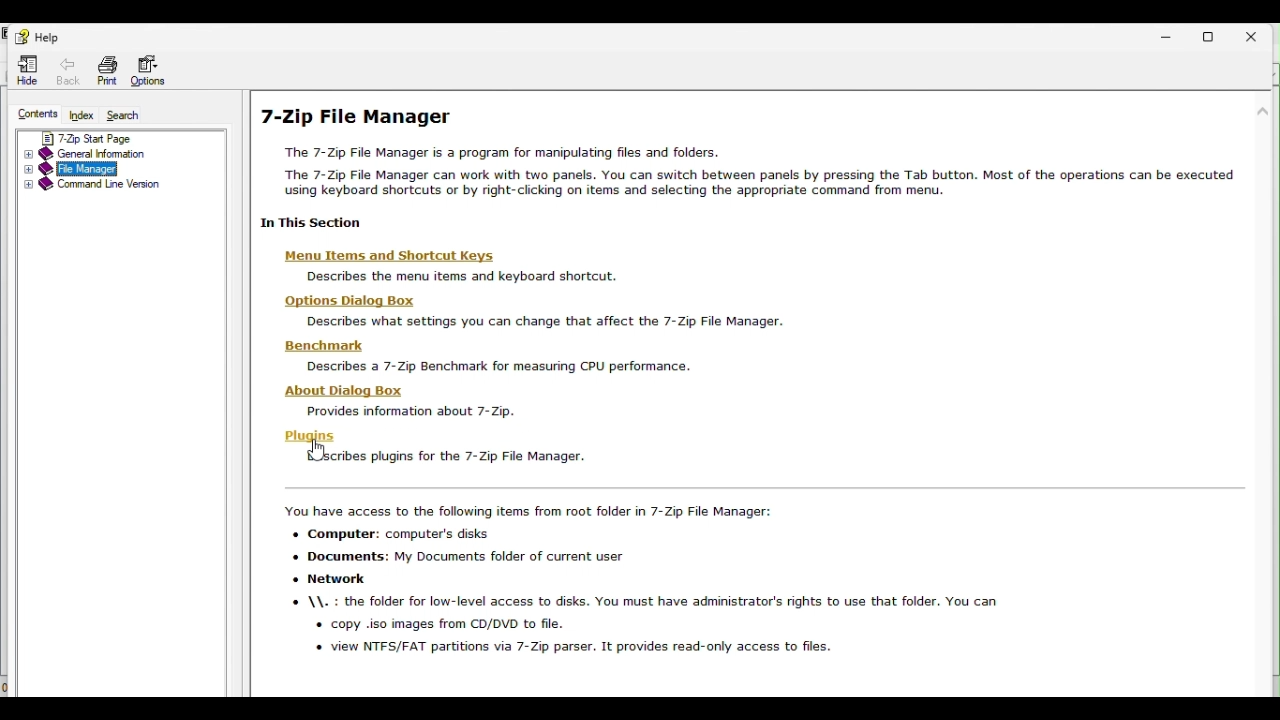 The image size is (1280, 720). Describe the element at coordinates (1259, 34) in the screenshot. I see `Close` at that location.